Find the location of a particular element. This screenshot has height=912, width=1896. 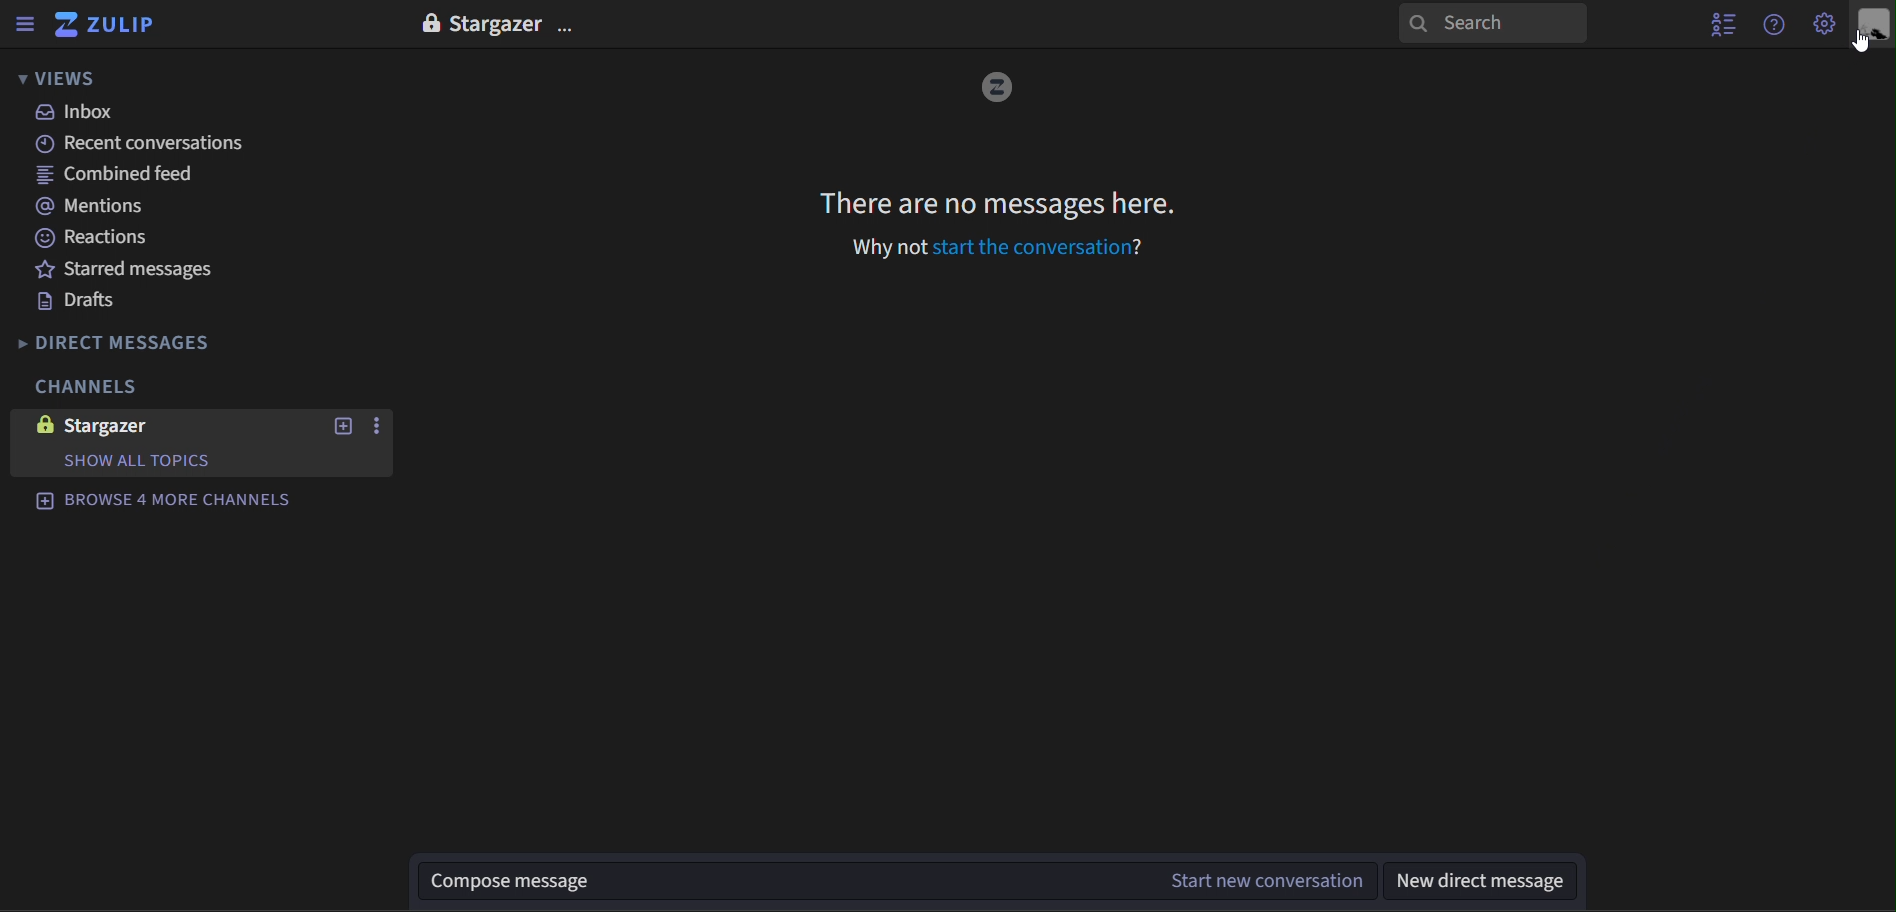

zulip is located at coordinates (114, 25).